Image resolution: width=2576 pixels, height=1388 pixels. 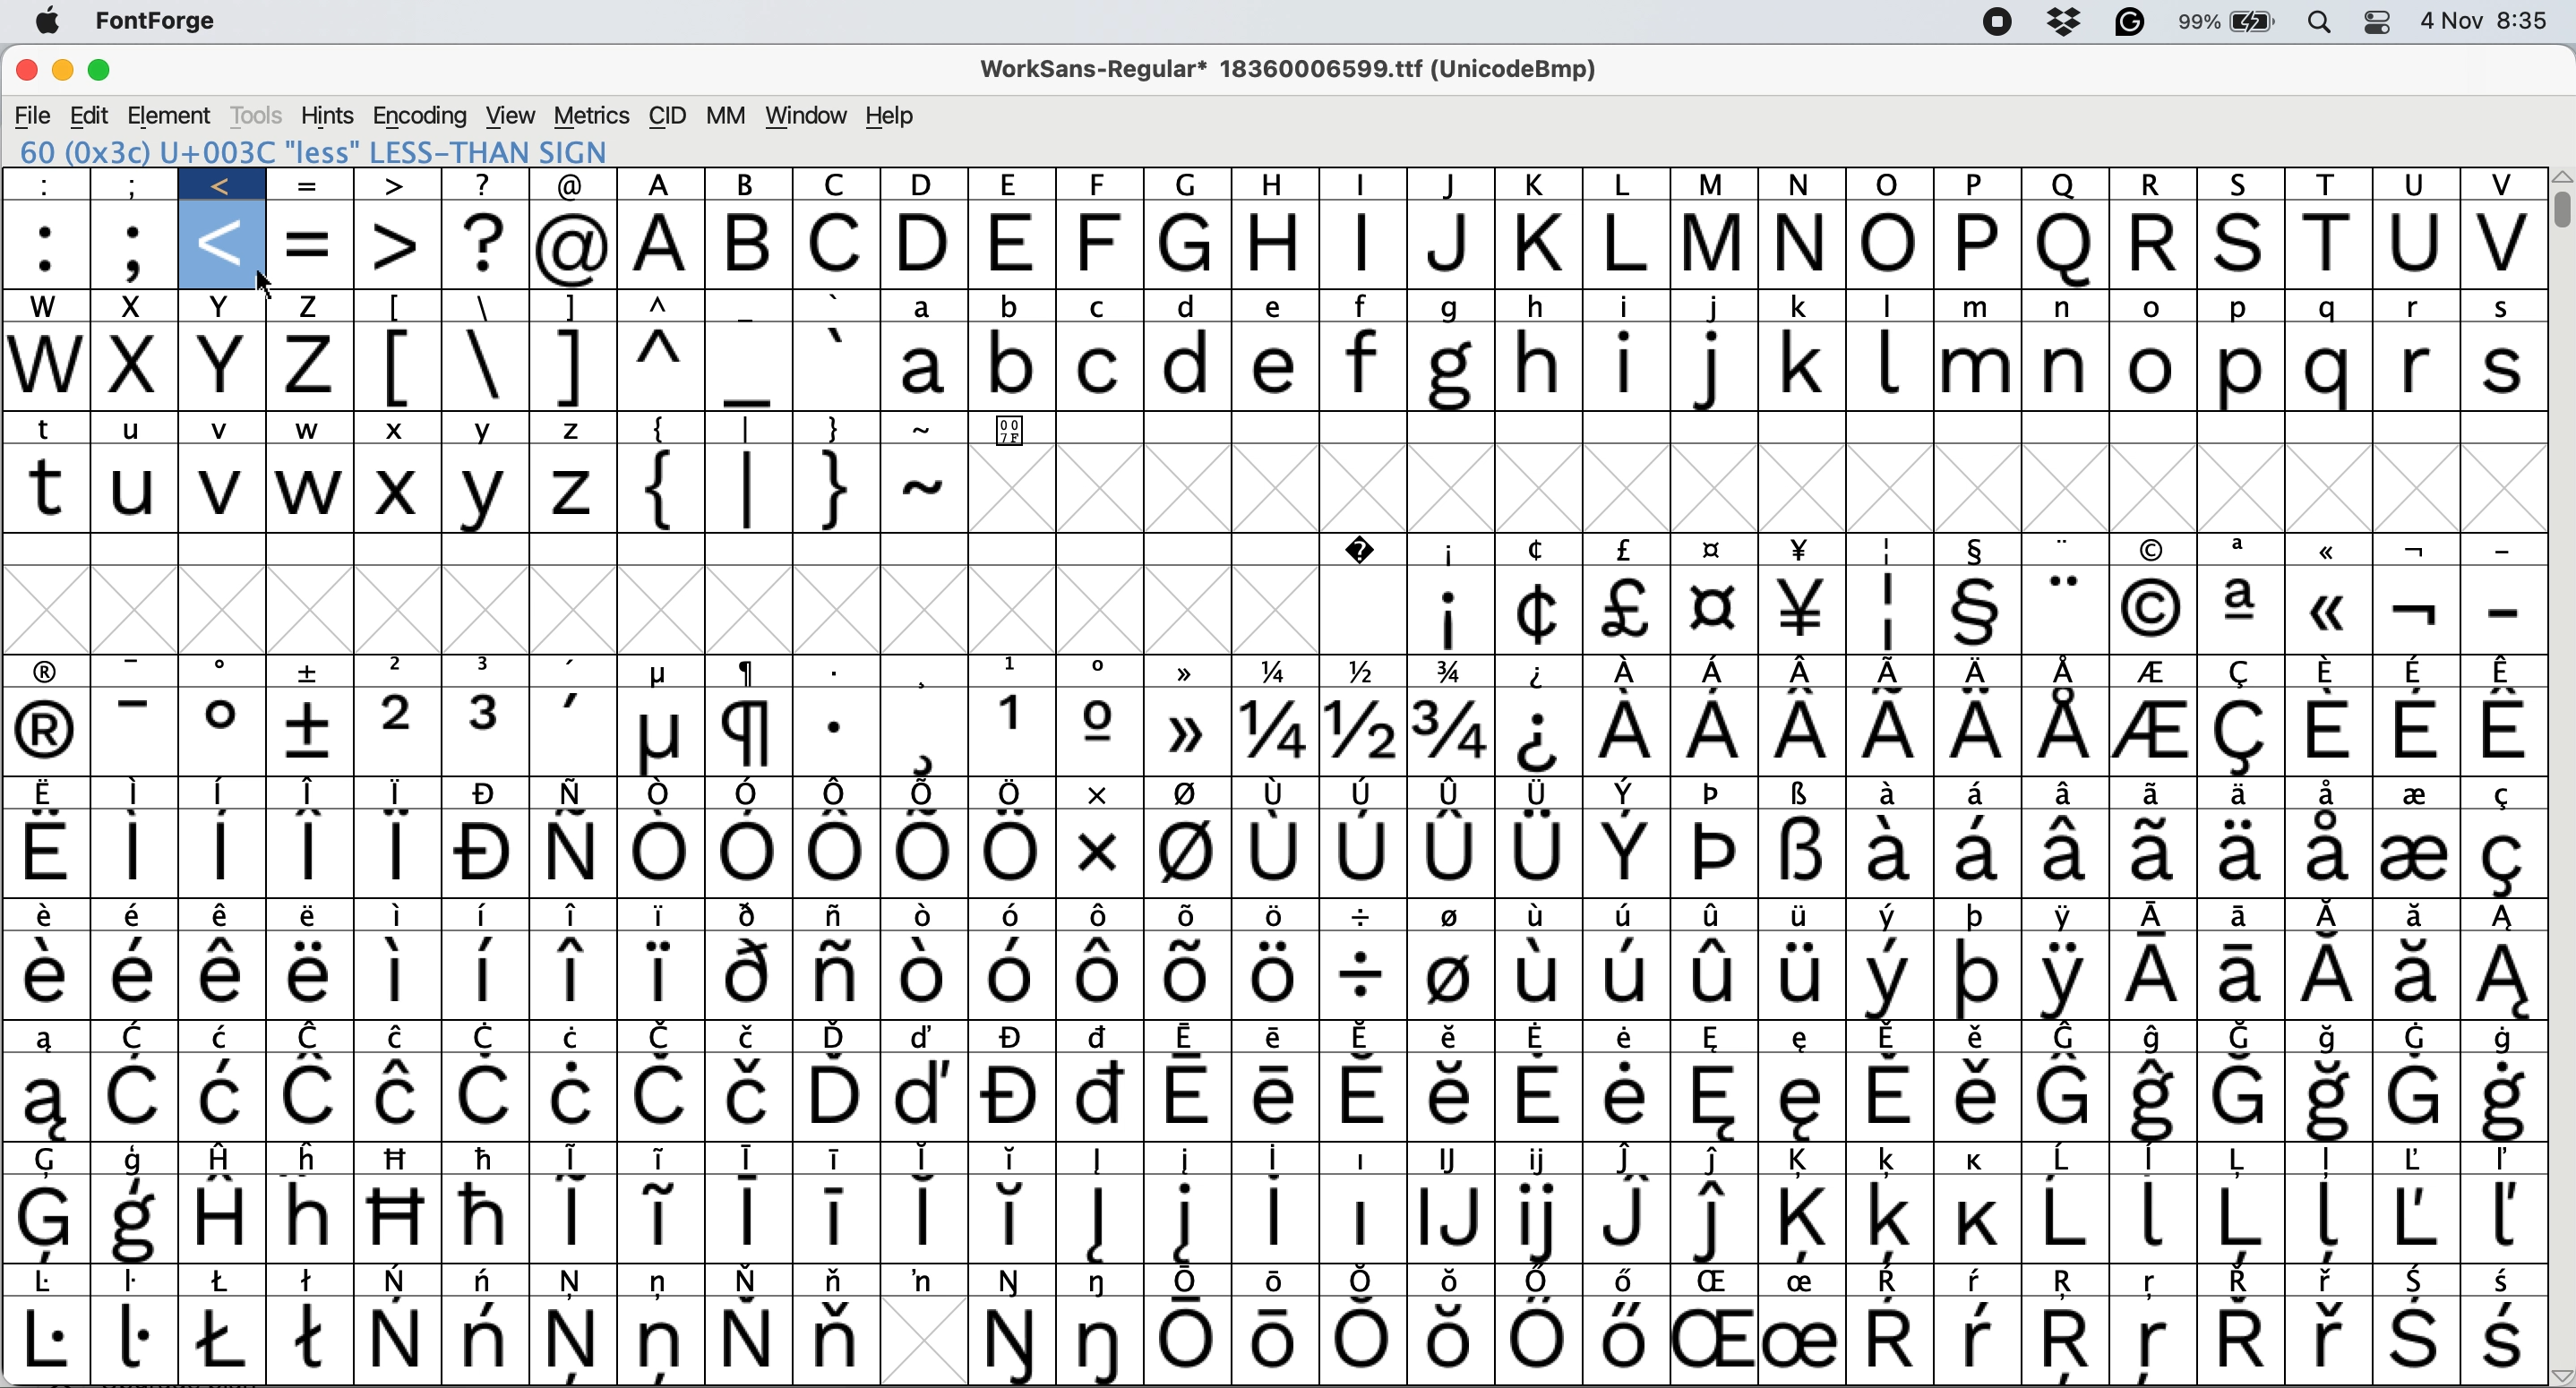 I want to click on Symbol, so click(x=838, y=850).